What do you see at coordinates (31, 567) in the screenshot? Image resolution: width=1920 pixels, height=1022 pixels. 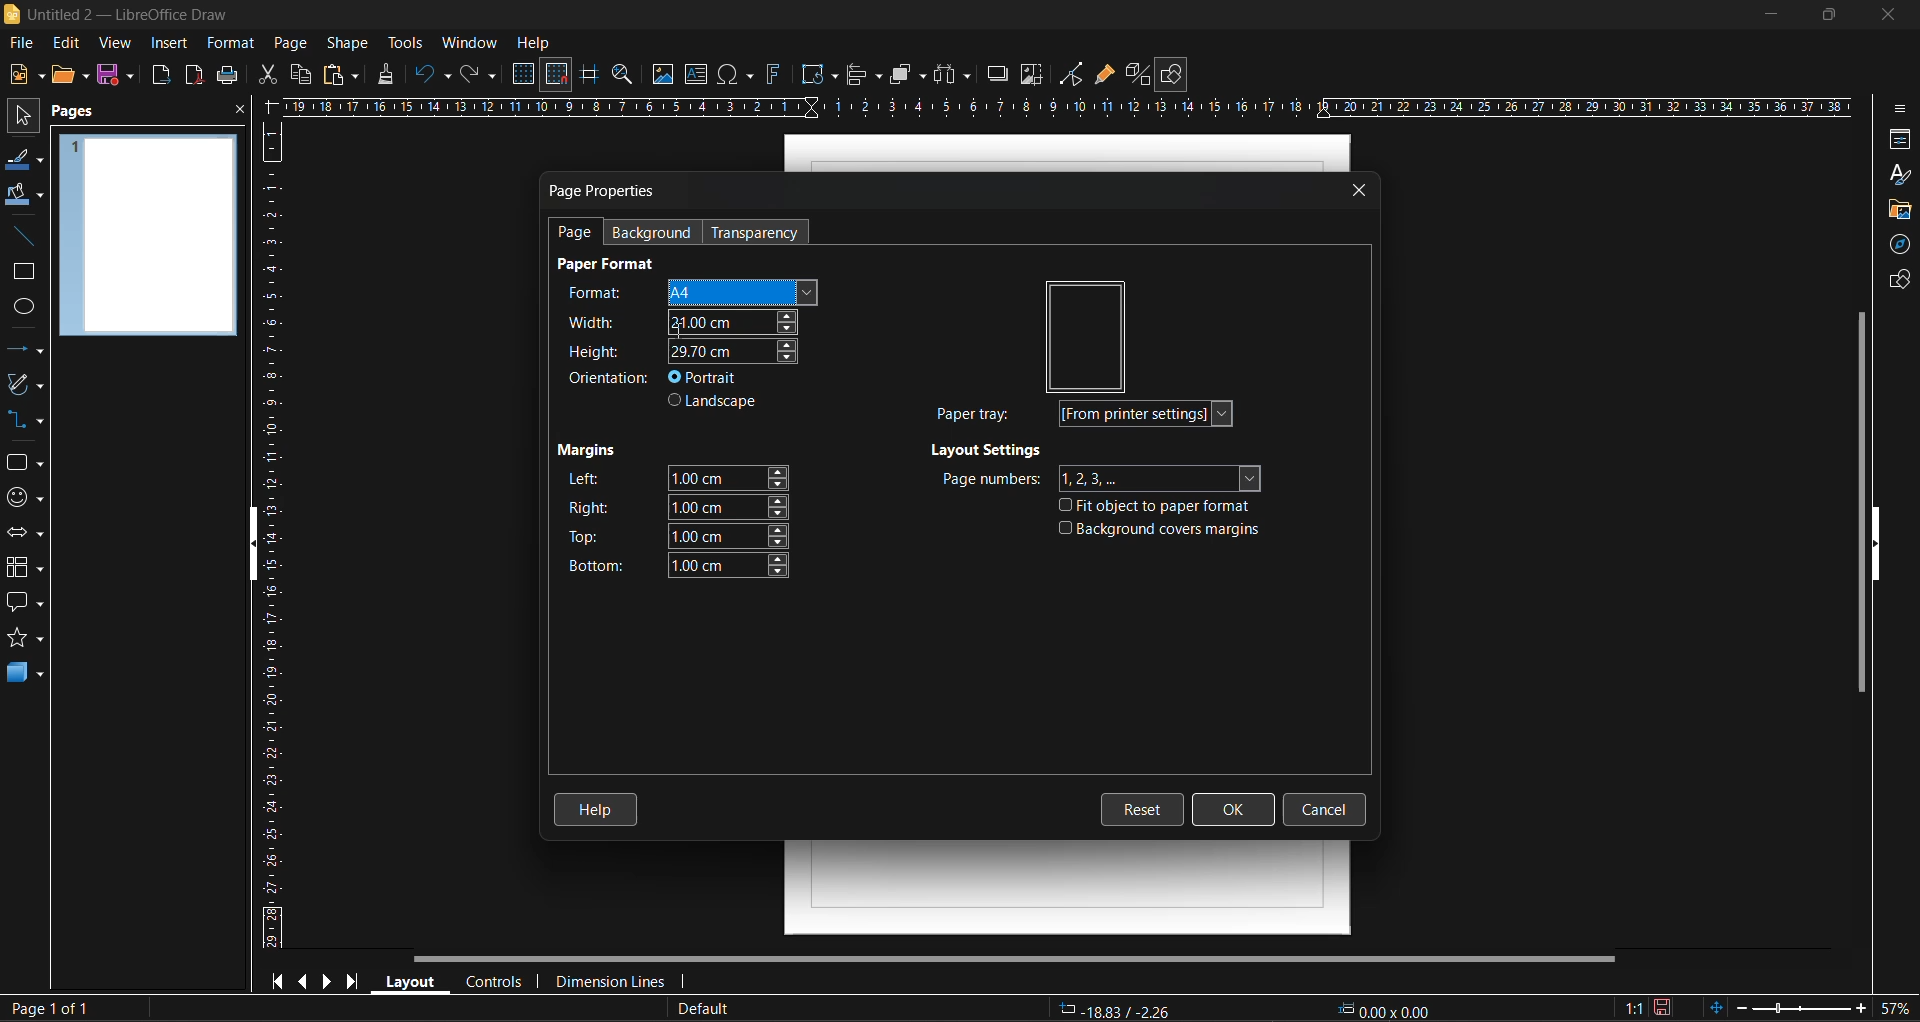 I see `flowcharts` at bounding box center [31, 567].